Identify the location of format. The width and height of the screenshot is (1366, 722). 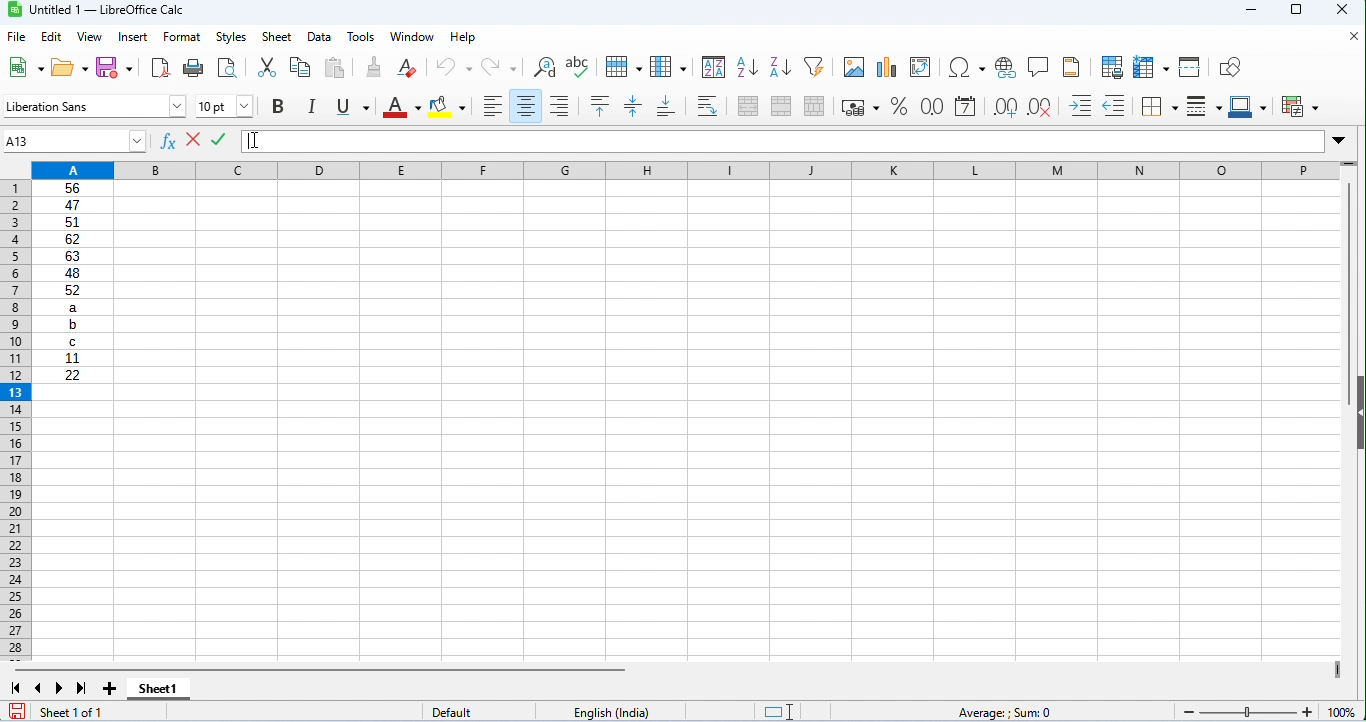
(182, 37).